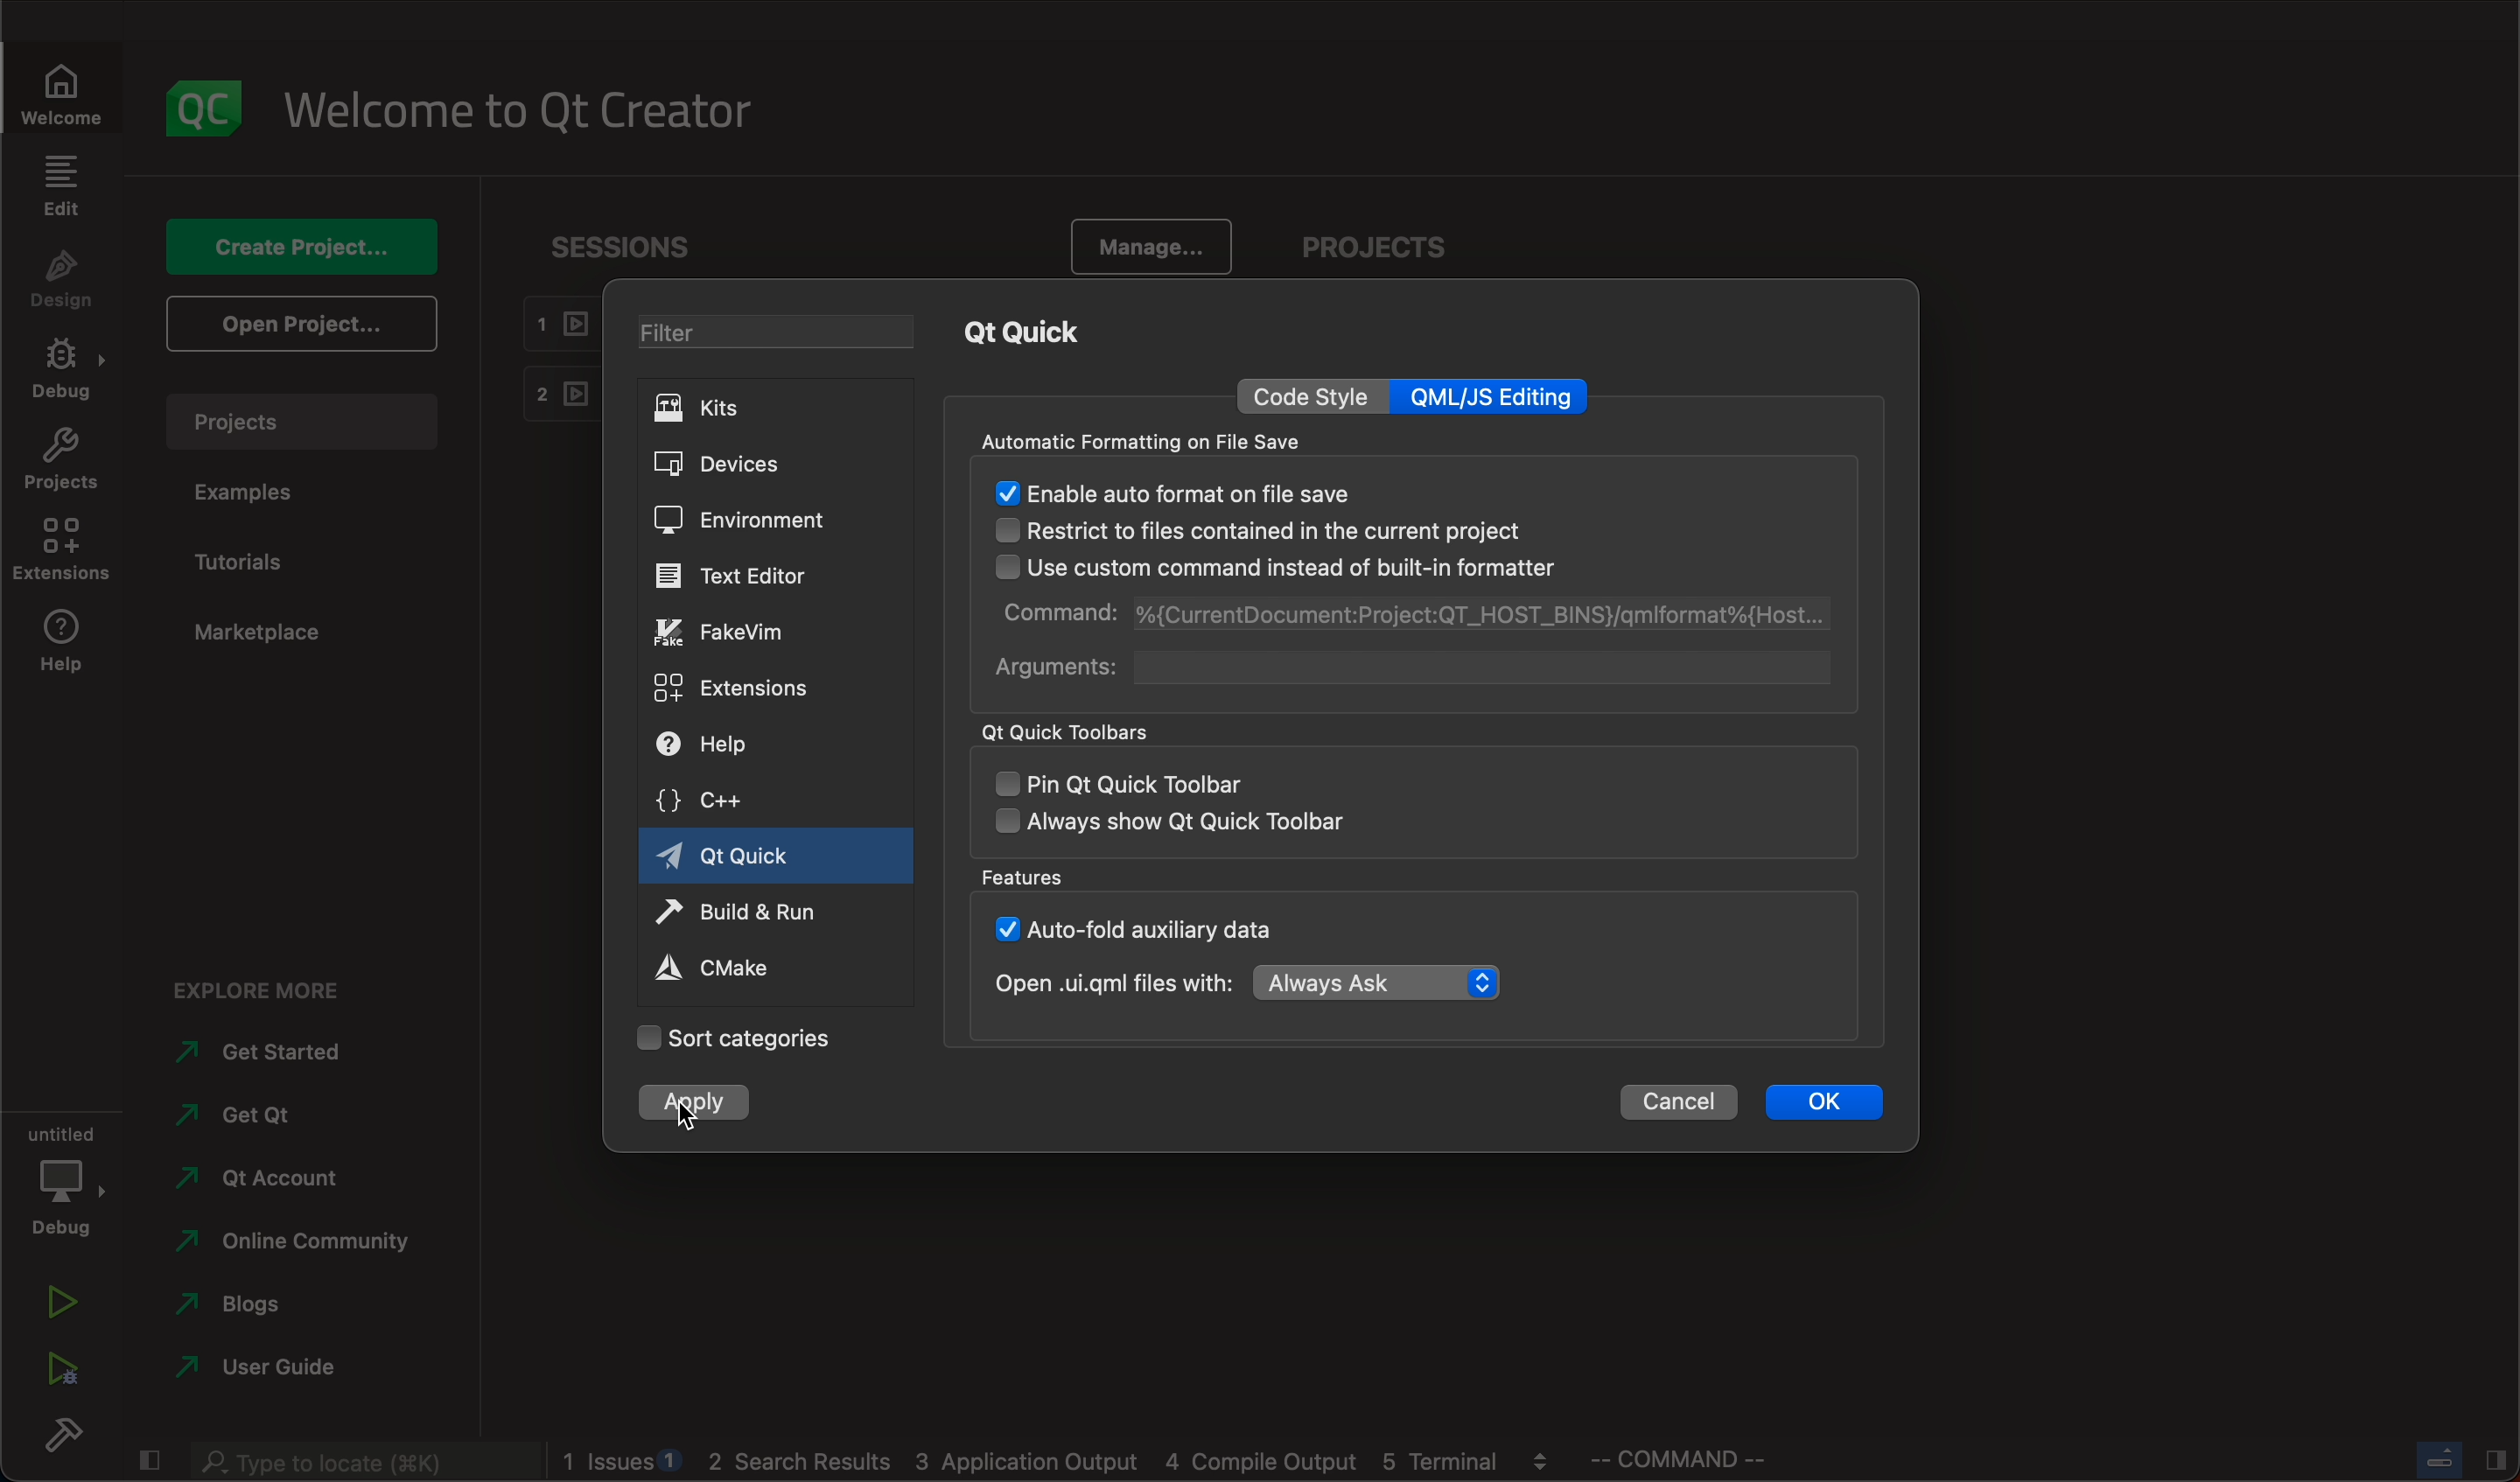  Describe the element at coordinates (149, 1458) in the screenshot. I see `close slide bar` at that location.